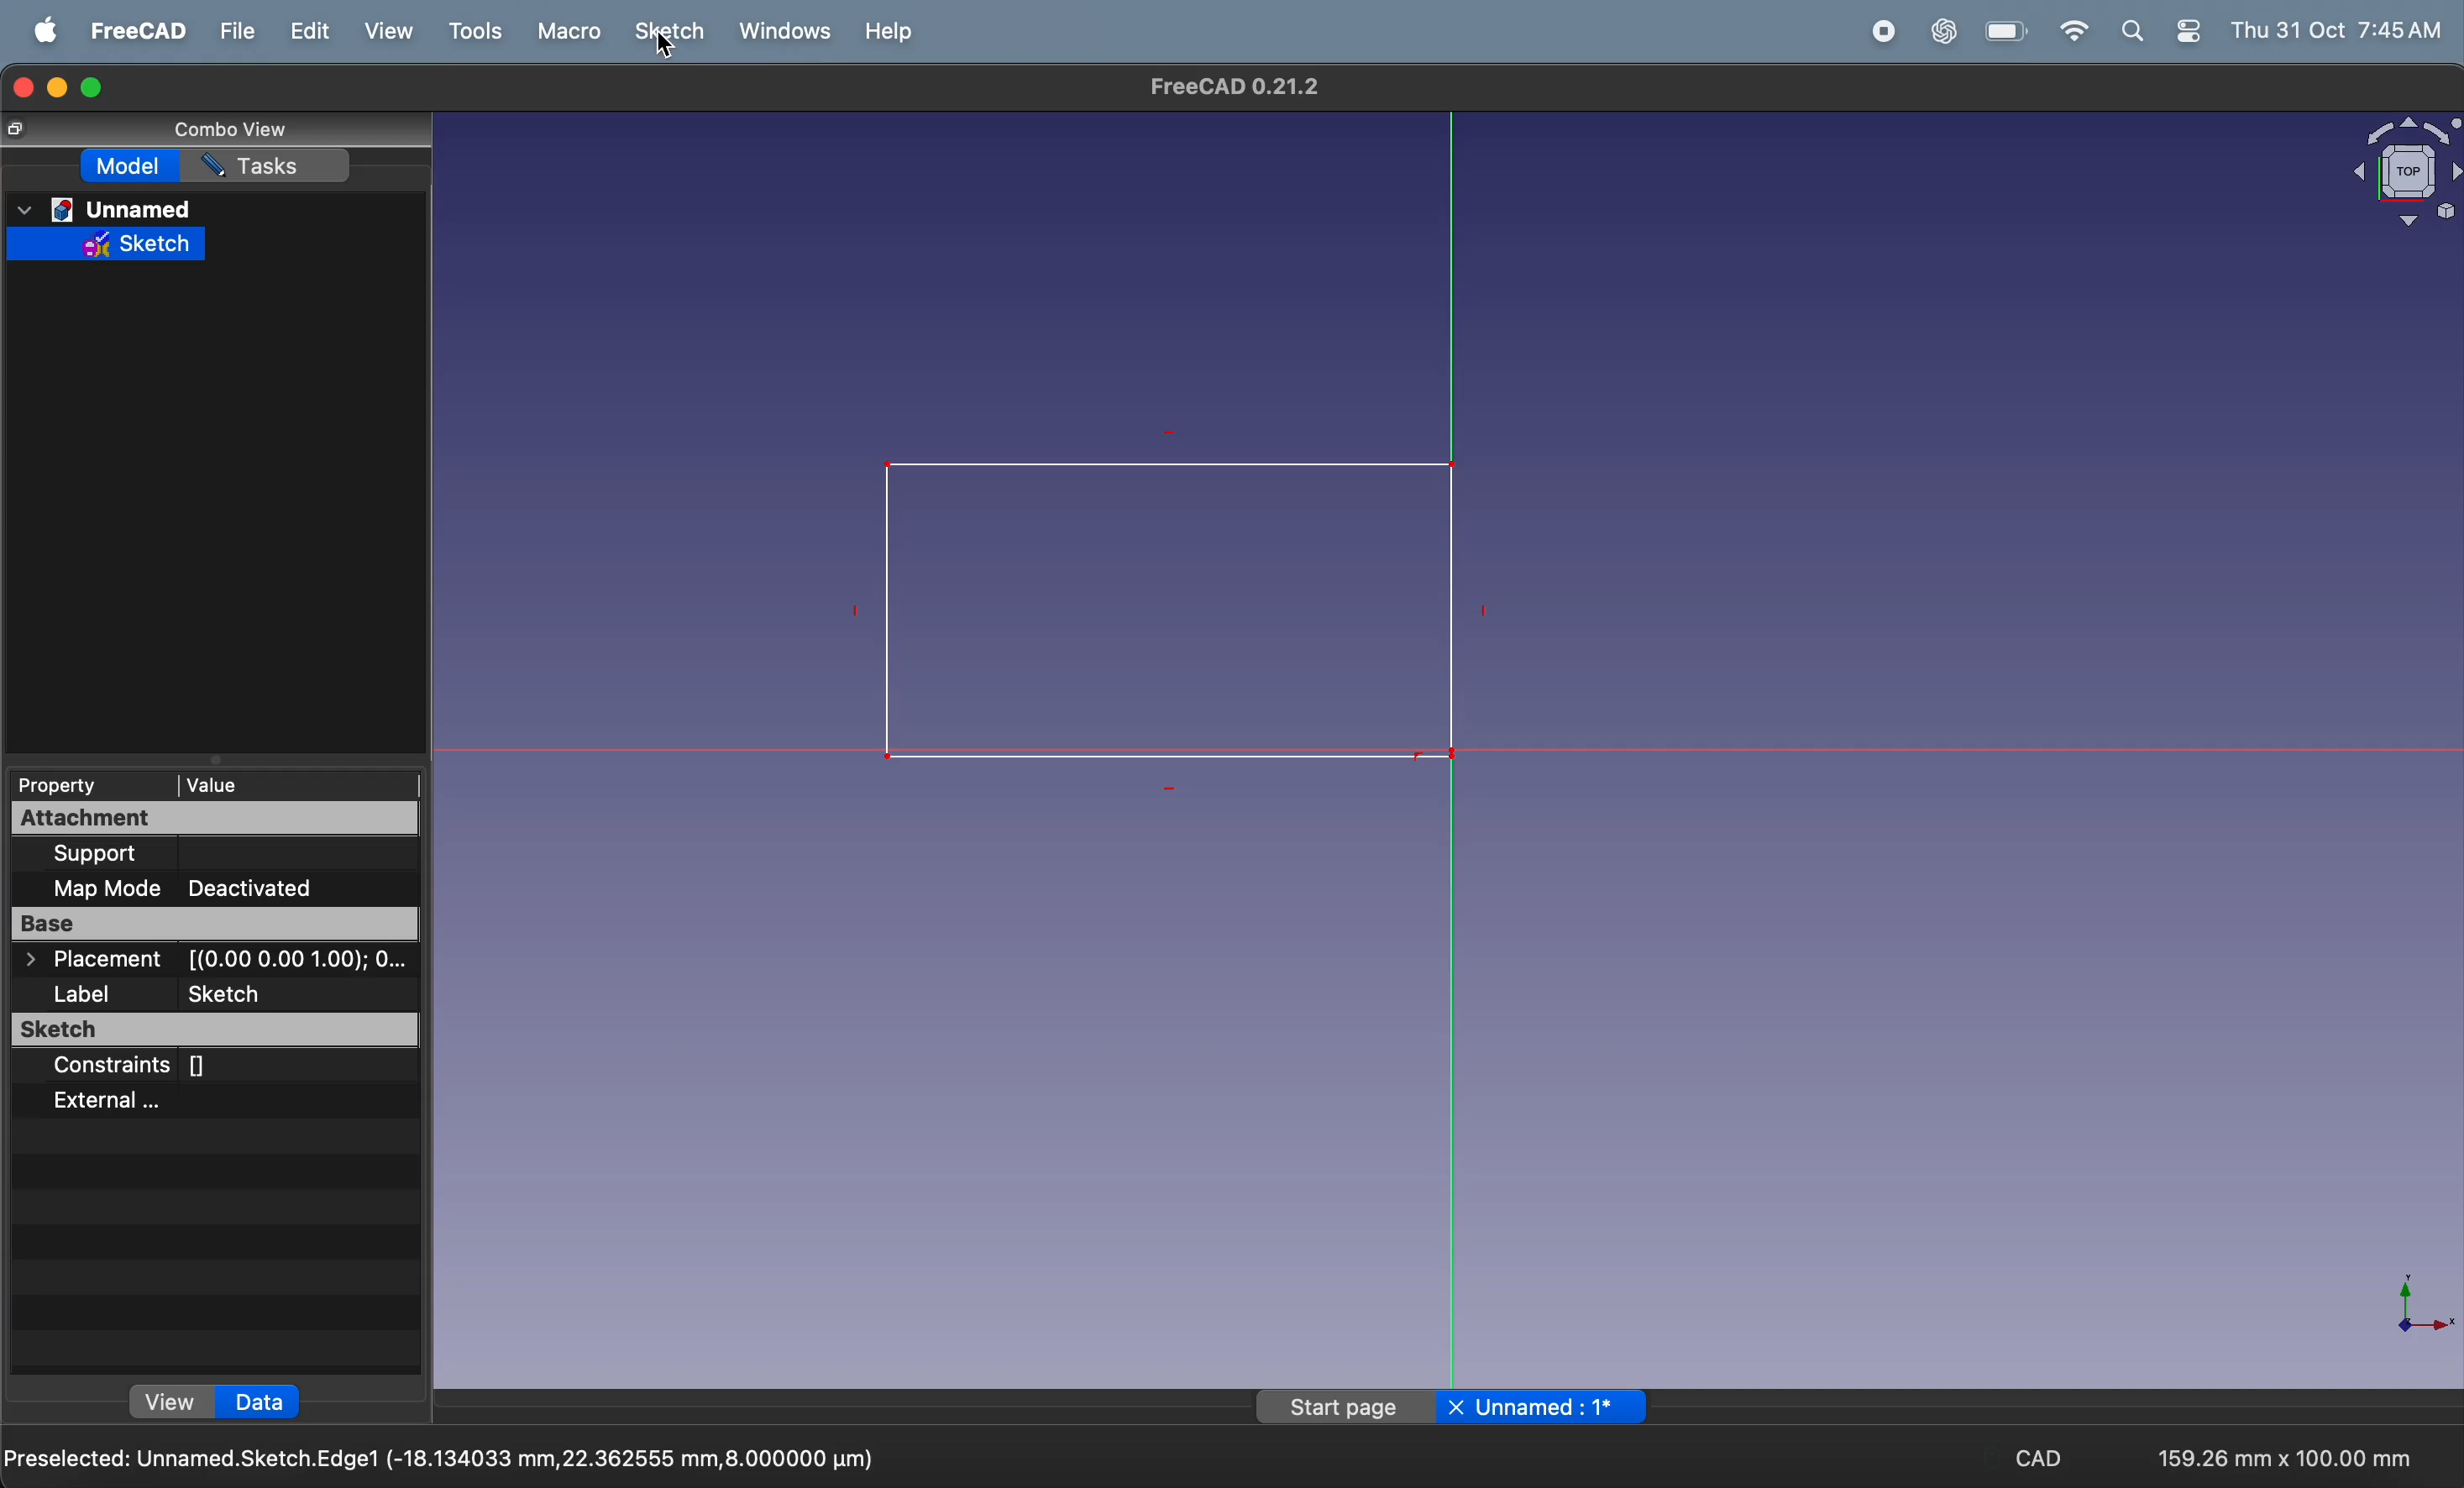 This screenshot has width=2464, height=1488. I want to click on task, so click(276, 167).